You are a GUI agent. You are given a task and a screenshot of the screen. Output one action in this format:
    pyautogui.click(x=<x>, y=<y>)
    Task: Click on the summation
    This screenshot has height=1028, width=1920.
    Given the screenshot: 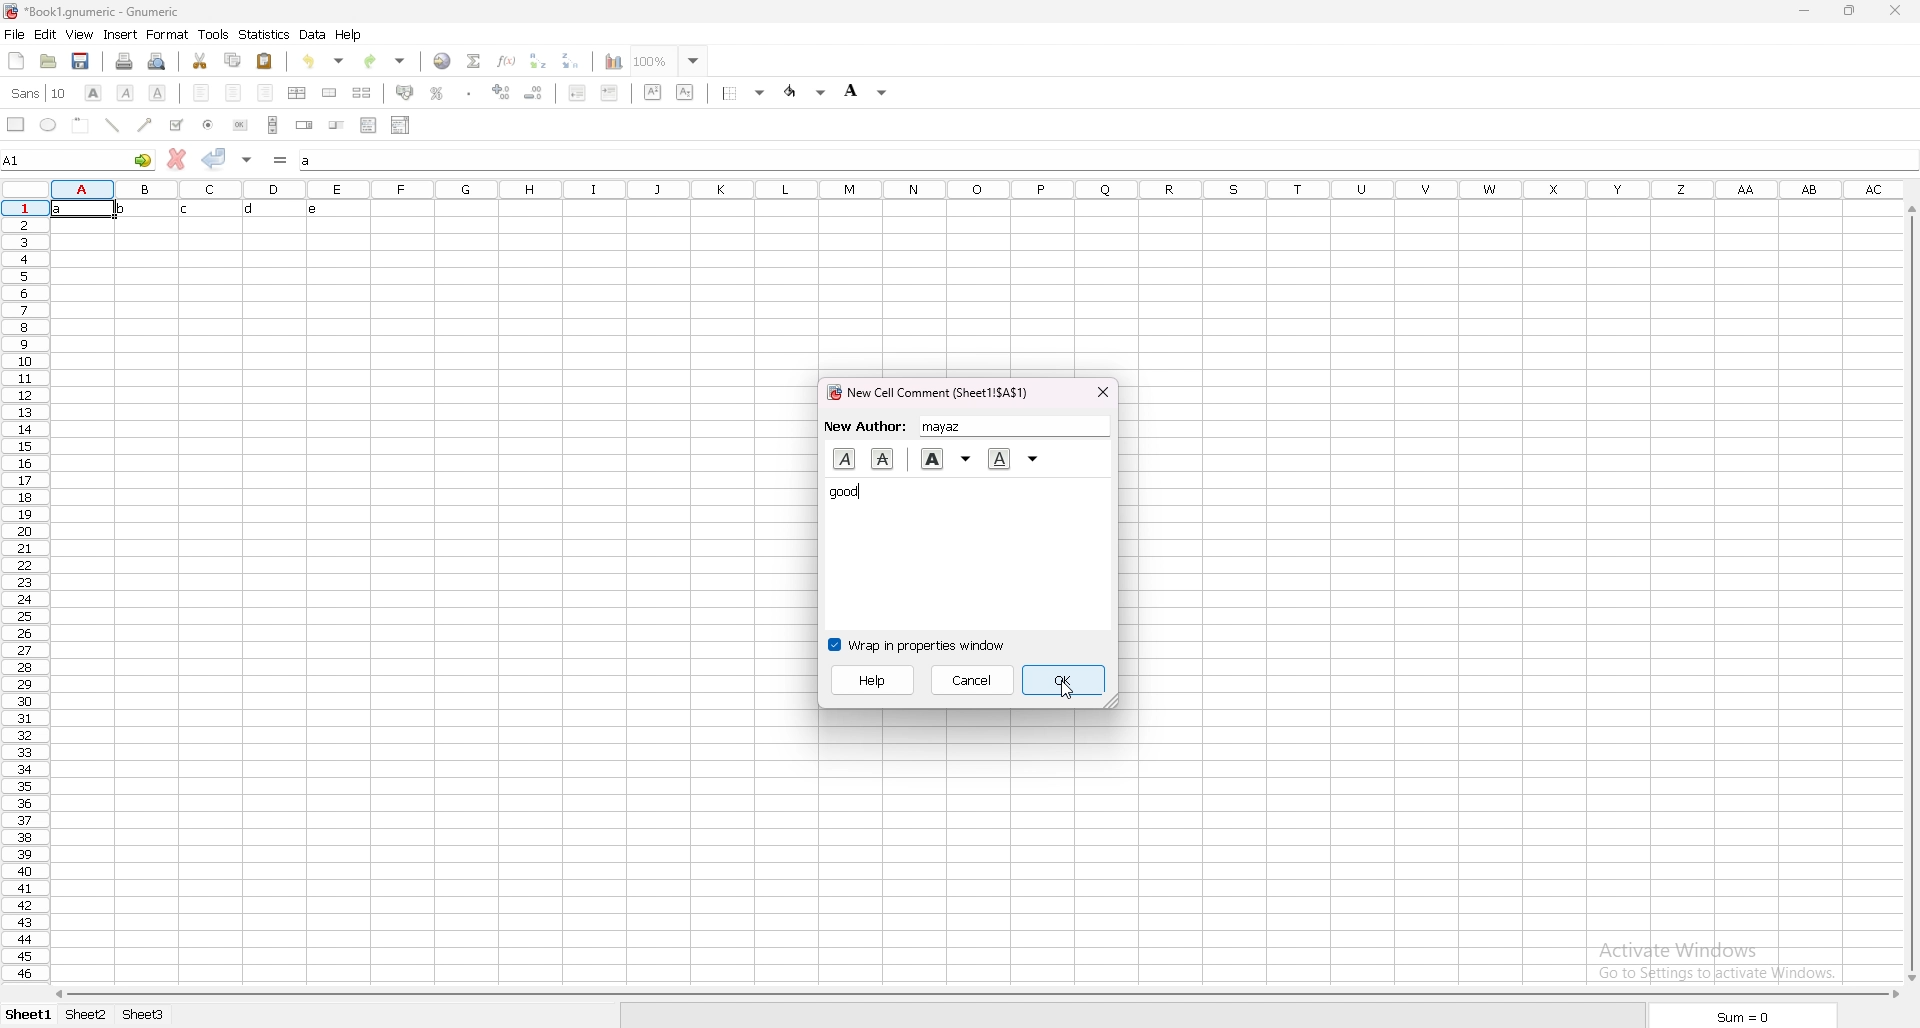 What is the action you would take?
    pyautogui.click(x=475, y=61)
    